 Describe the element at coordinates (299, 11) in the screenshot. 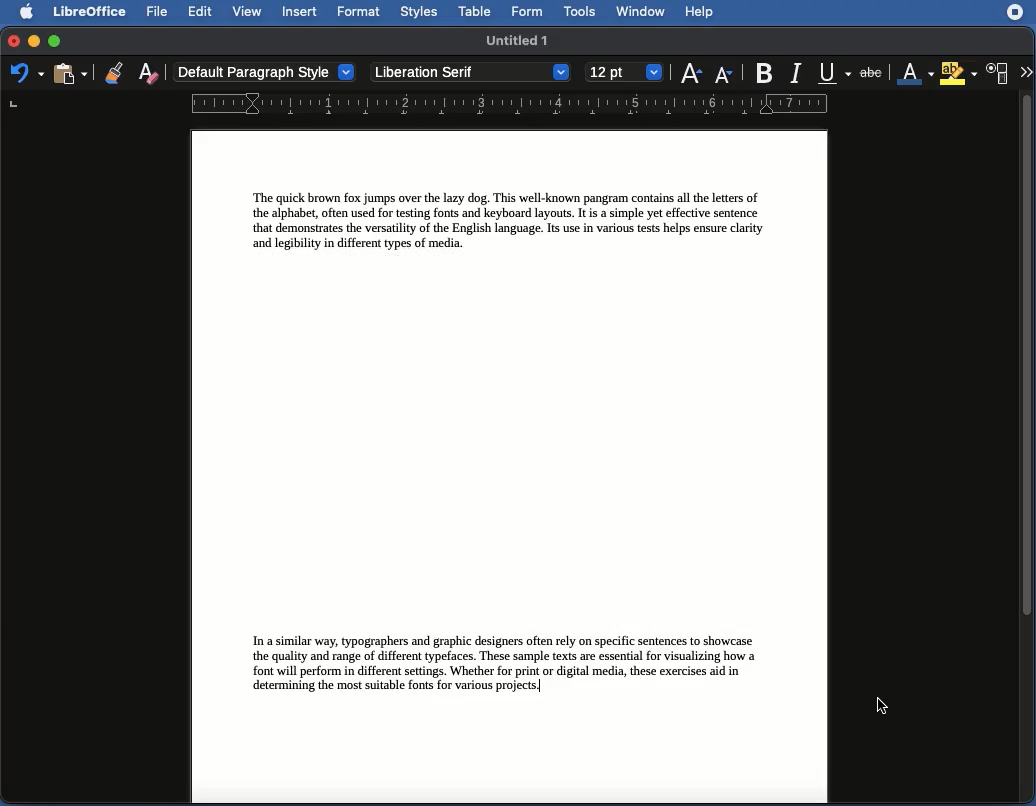

I see `Insert` at that location.